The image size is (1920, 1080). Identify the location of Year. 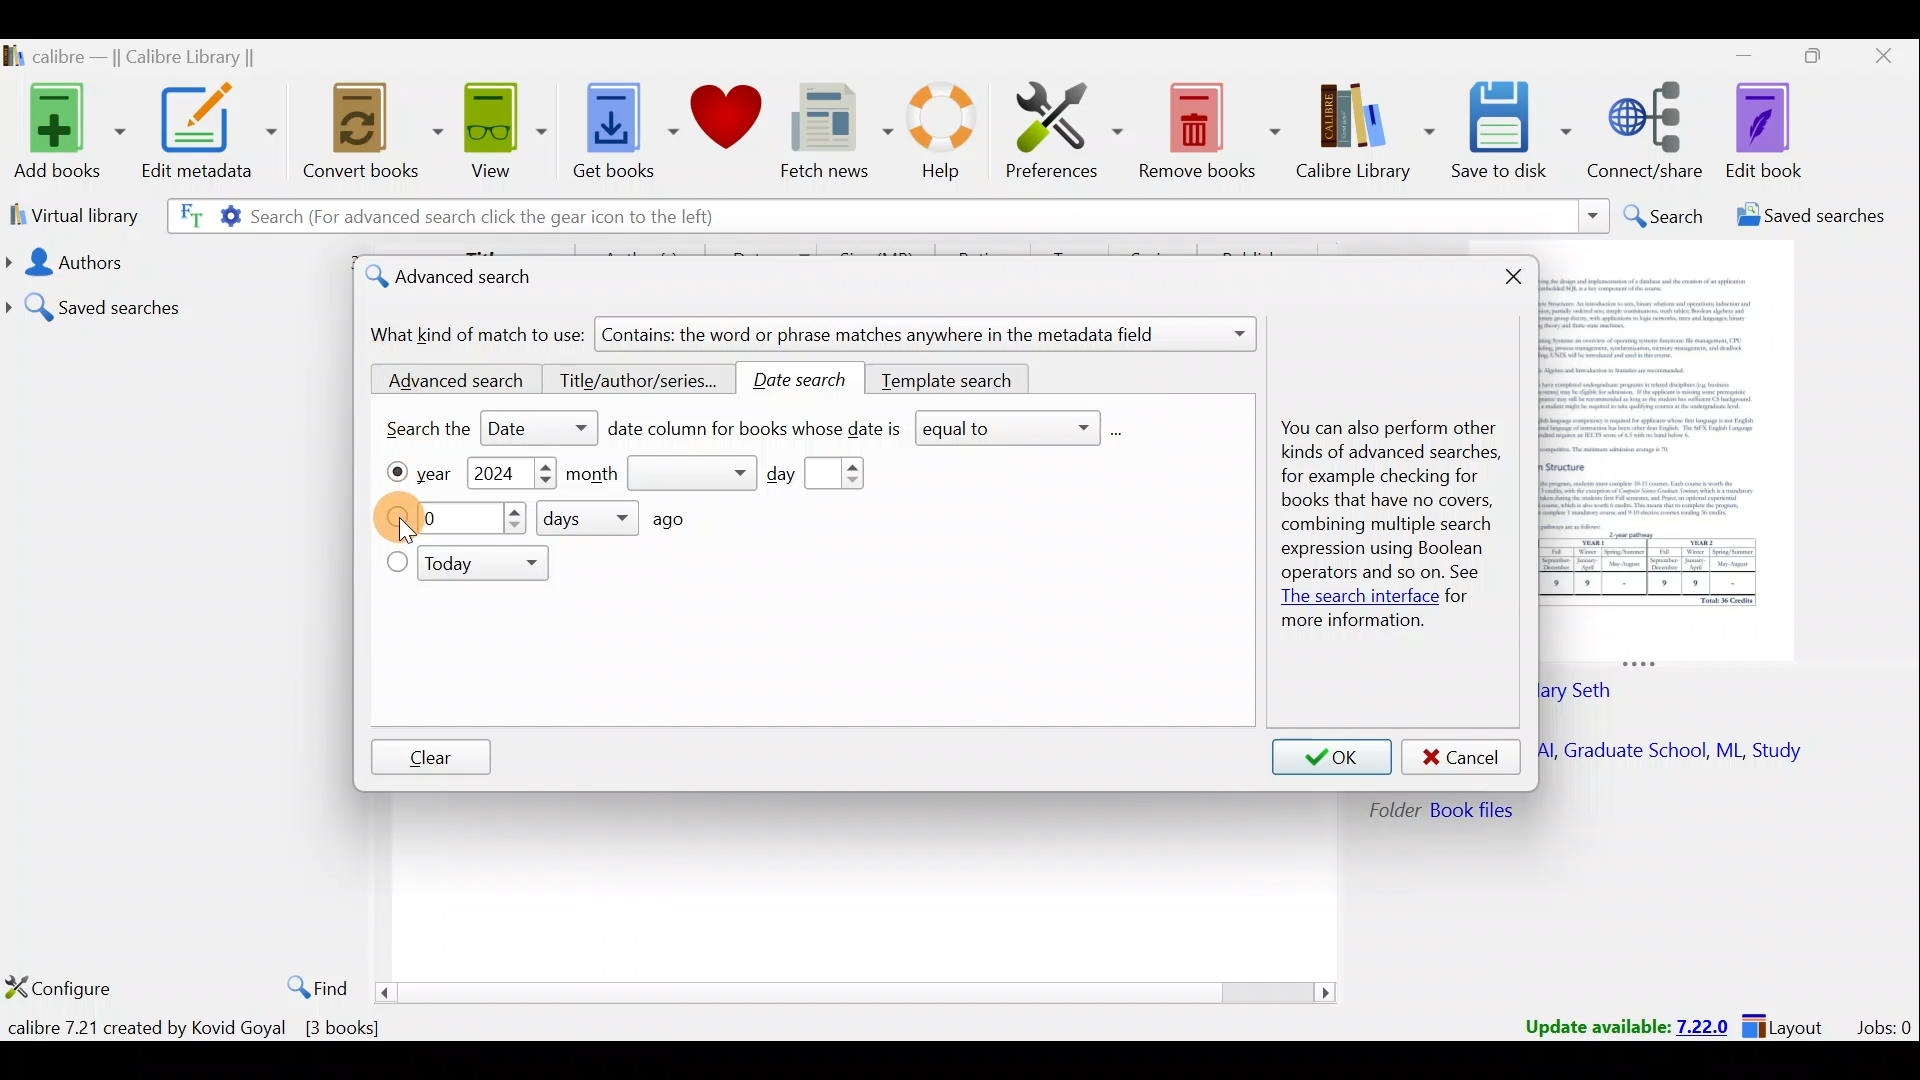
(442, 474).